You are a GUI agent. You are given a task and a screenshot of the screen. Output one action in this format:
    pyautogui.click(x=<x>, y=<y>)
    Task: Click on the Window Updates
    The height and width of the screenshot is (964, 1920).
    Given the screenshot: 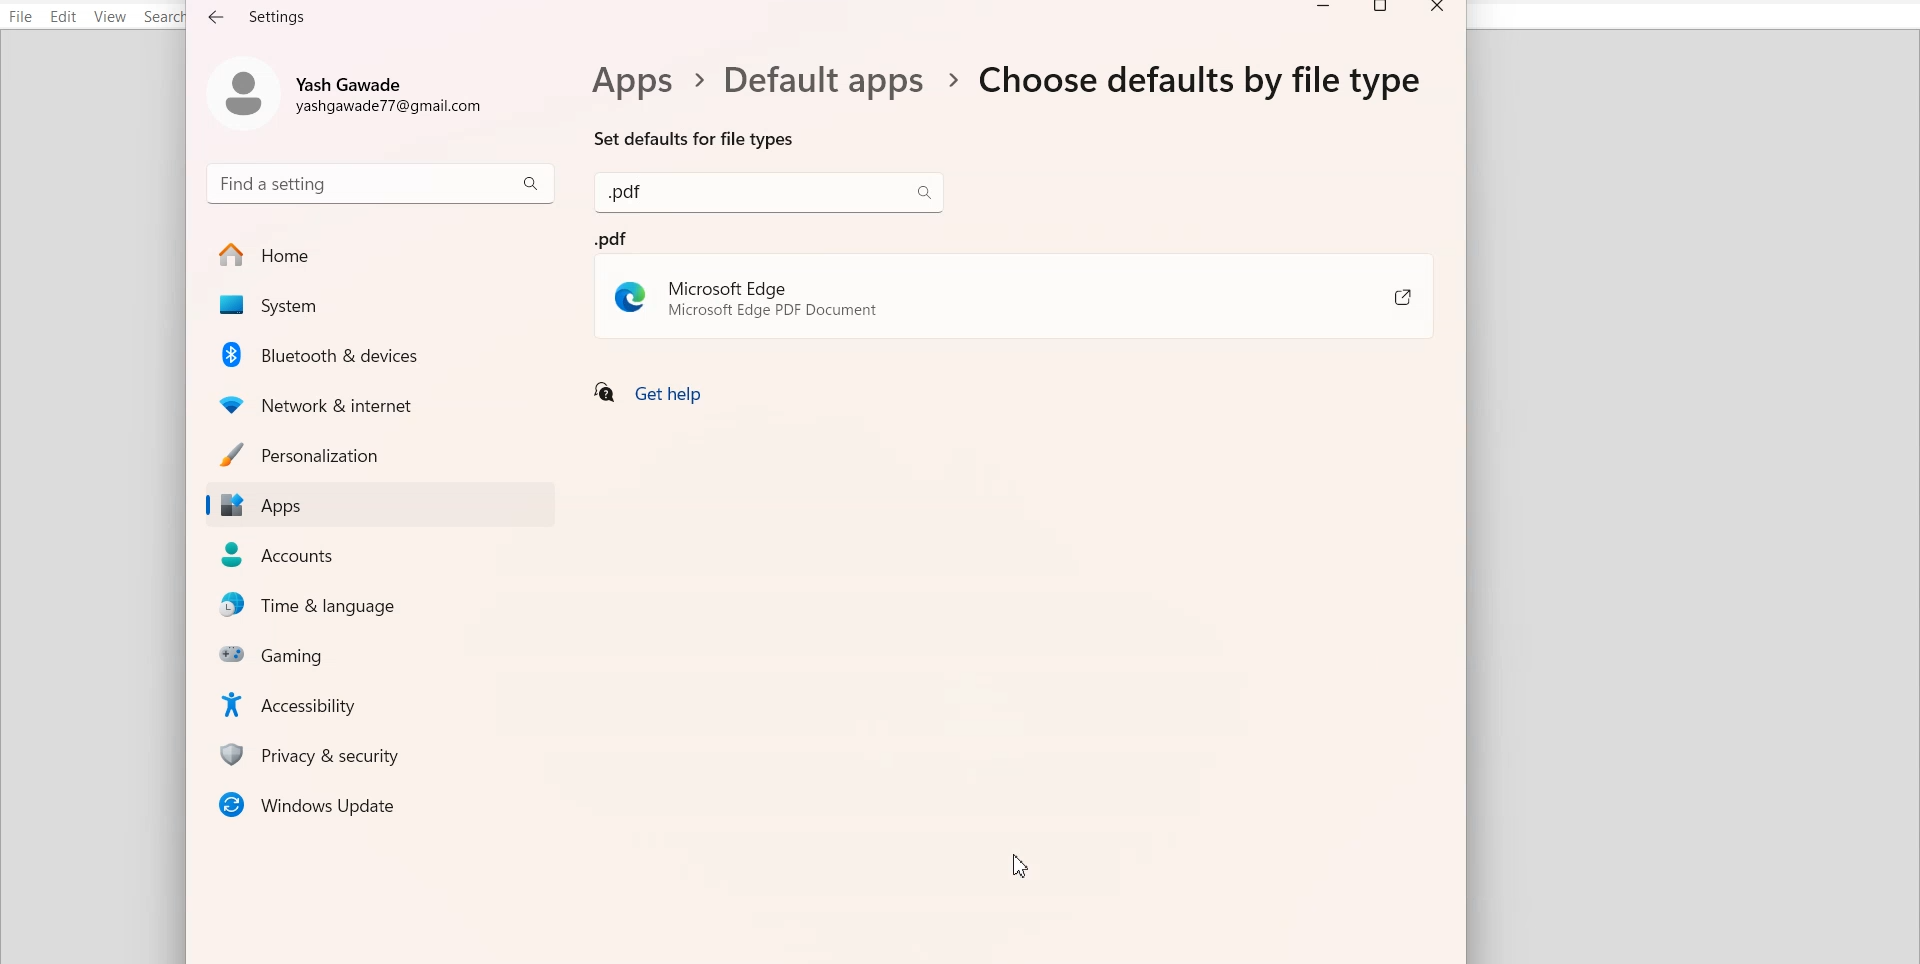 What is the action you would take?
    pyautogui.click(x=379, y=804)
    